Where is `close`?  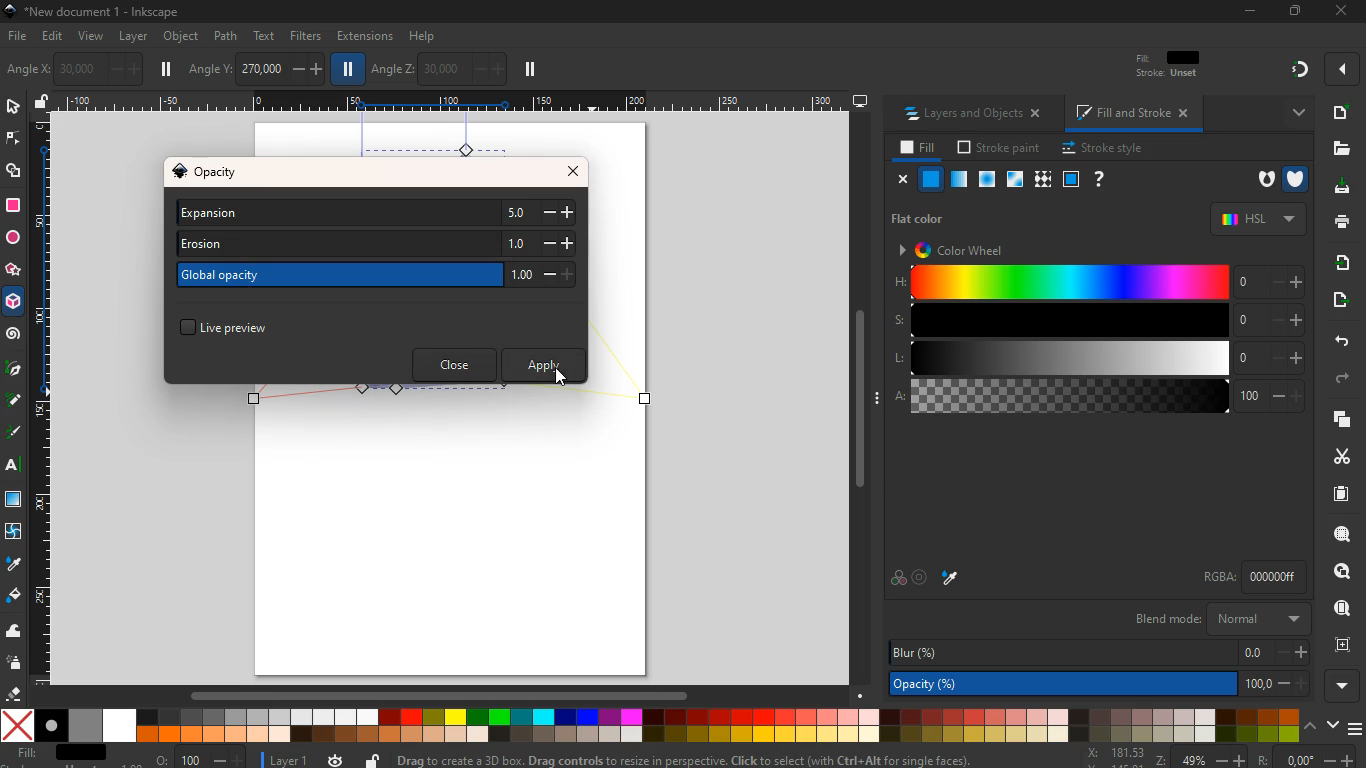 close is located at coordinates (452, 364).